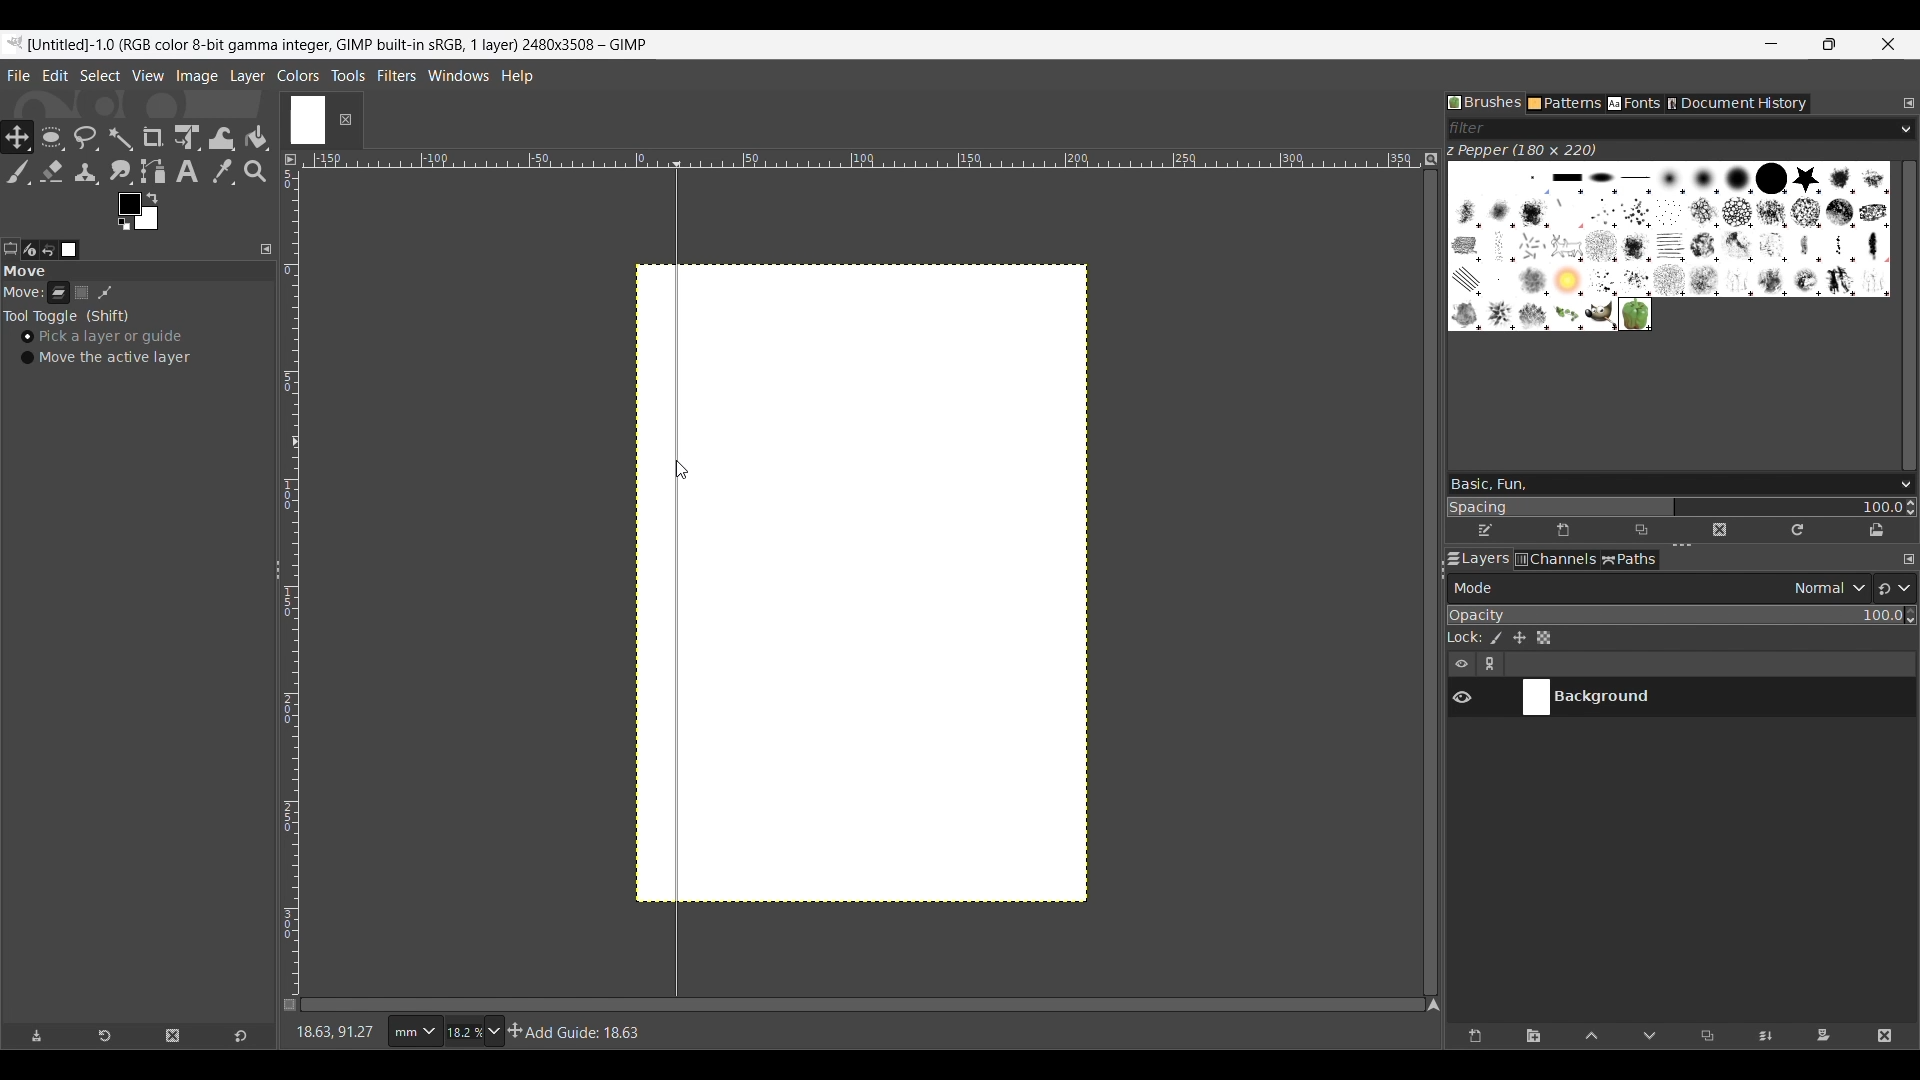 The height and width of the screenshot is (1080, 1920). I want to click on Configure this tab, so click(1909, 103).